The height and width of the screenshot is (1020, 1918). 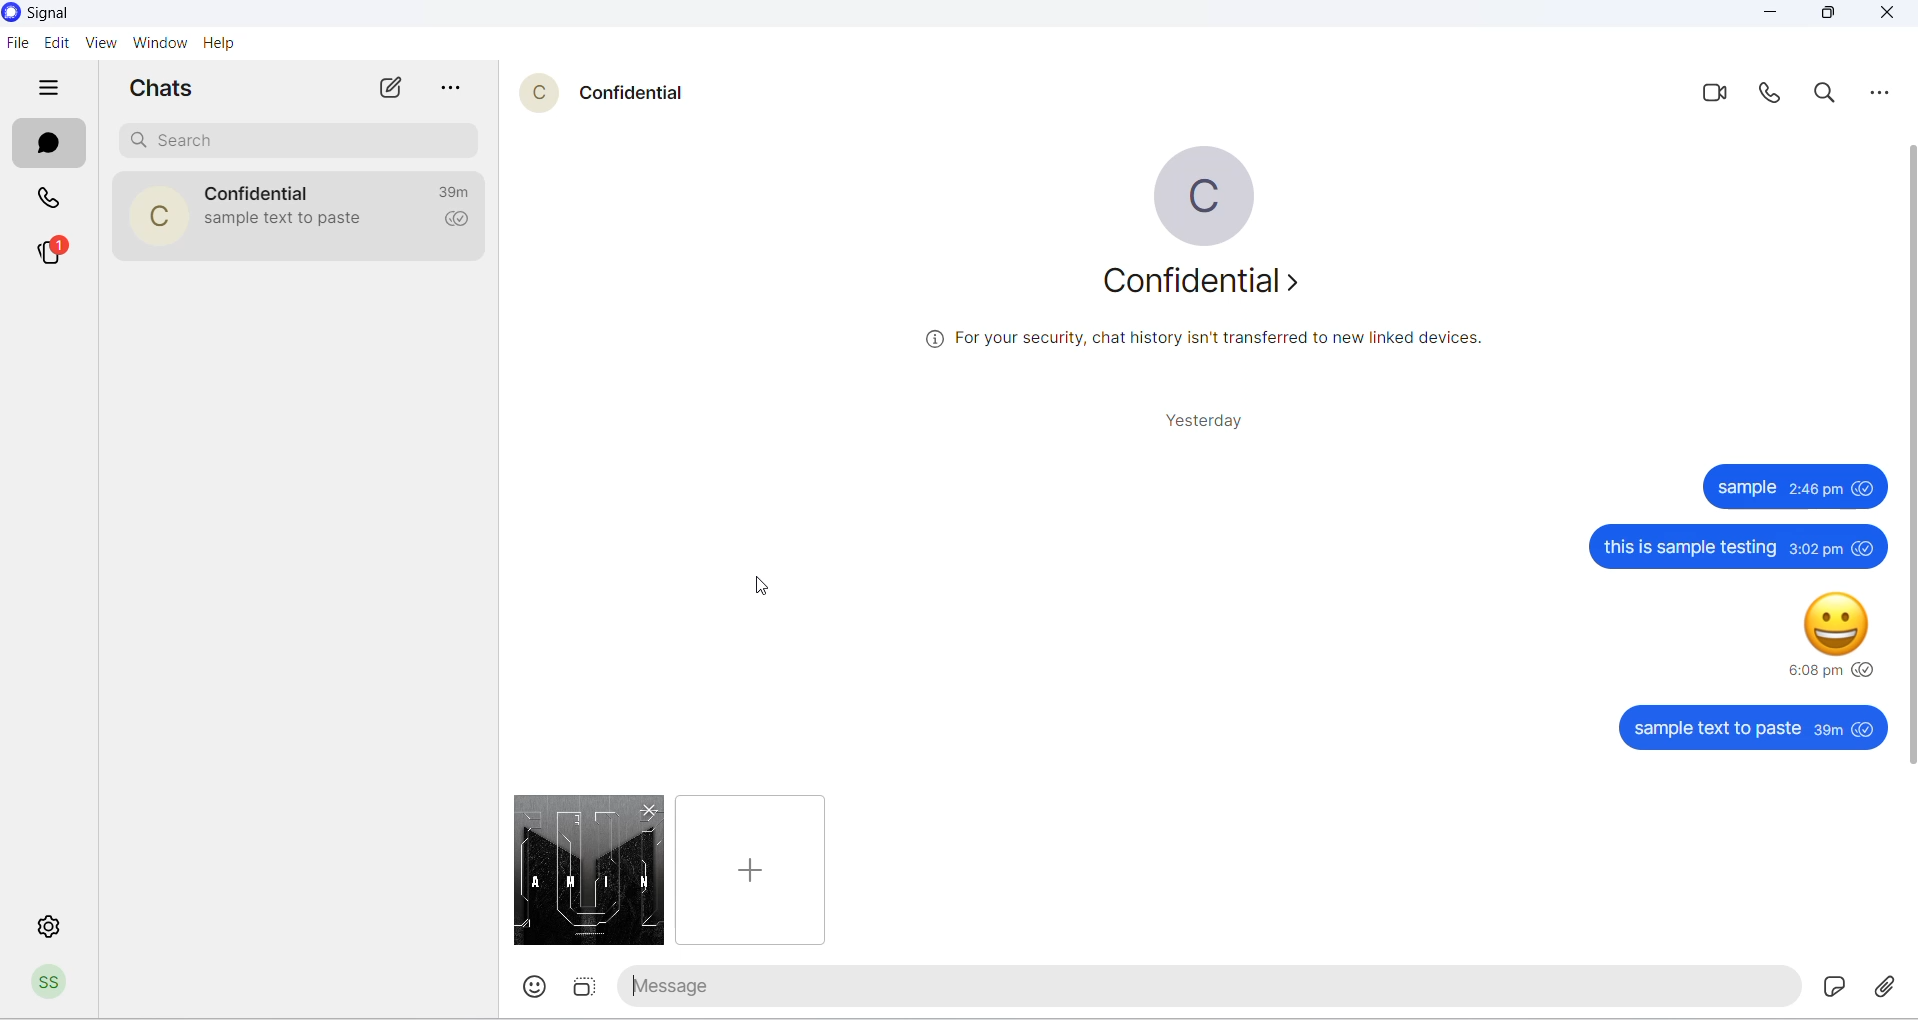 I want to click on add more file, so click(x=747, y=868).